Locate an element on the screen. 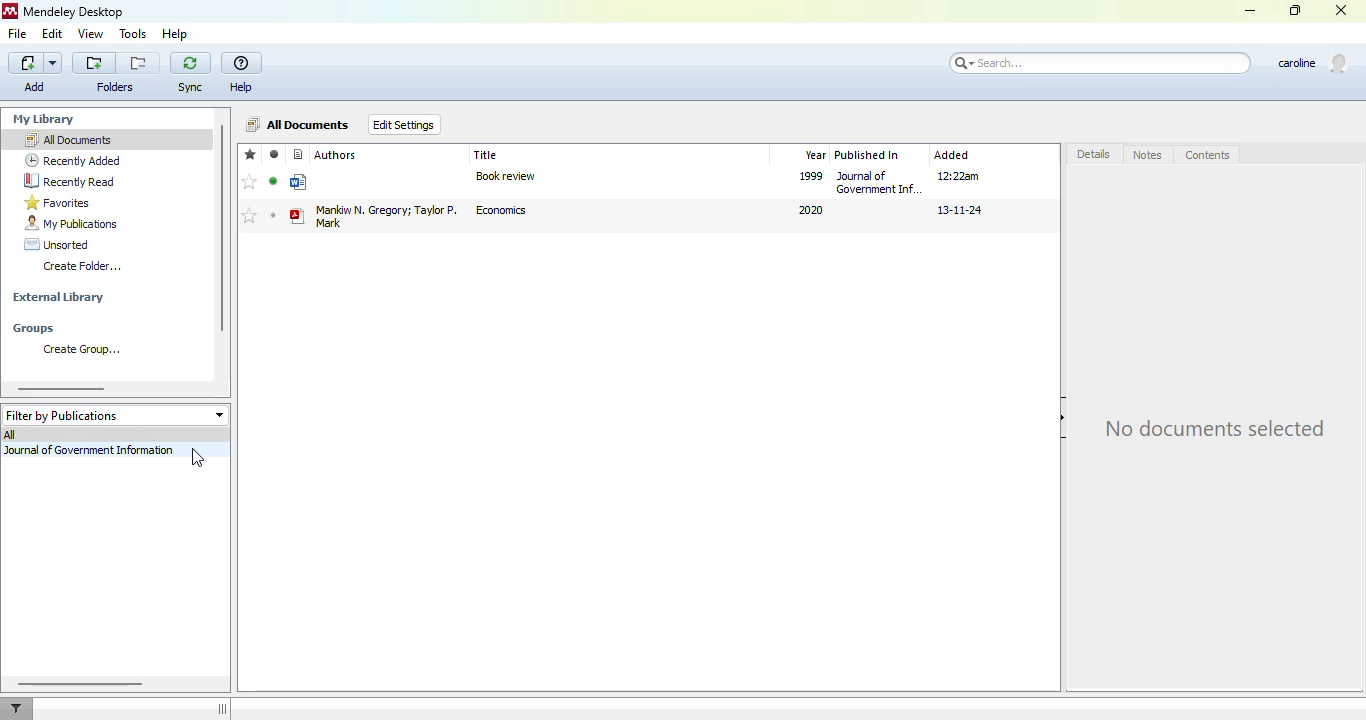  groups is located at coordinates (33, 329).